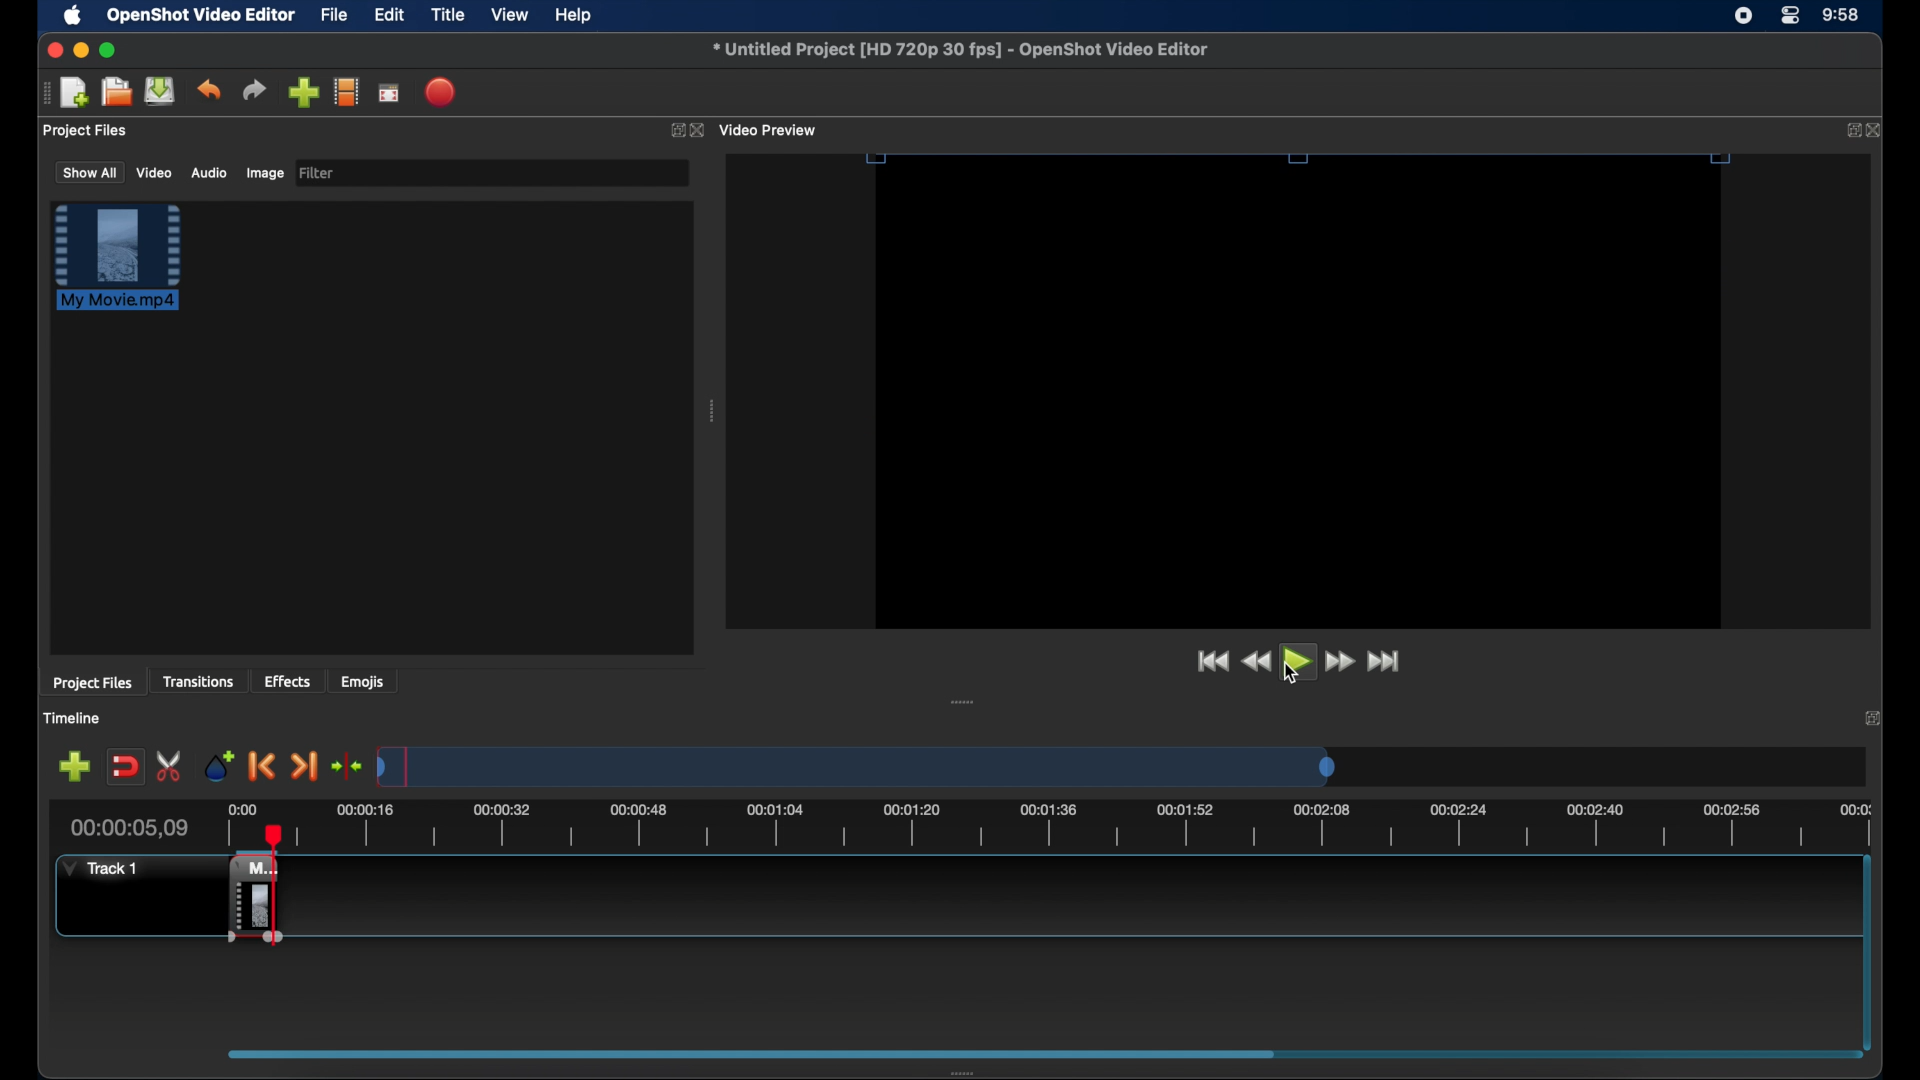 The width and height of the screenshot is (1920, 1080). Describe the element at coordinates (234, 836) in the screenshot. I see `playhead` at that location.